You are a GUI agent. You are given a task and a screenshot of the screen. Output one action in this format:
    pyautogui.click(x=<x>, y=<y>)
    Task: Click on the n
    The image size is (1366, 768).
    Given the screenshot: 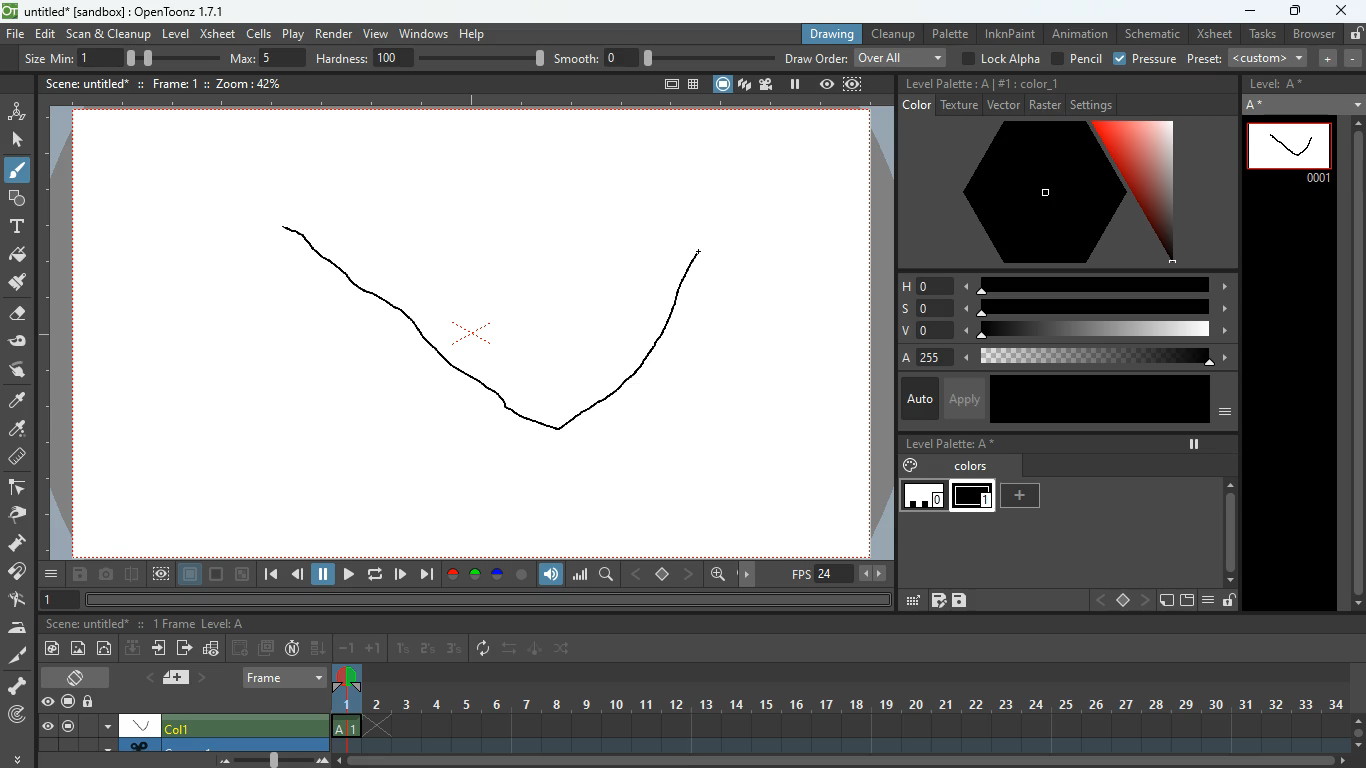 What is the action you would take?
    pyautogui.click(x=292, y=648)
    